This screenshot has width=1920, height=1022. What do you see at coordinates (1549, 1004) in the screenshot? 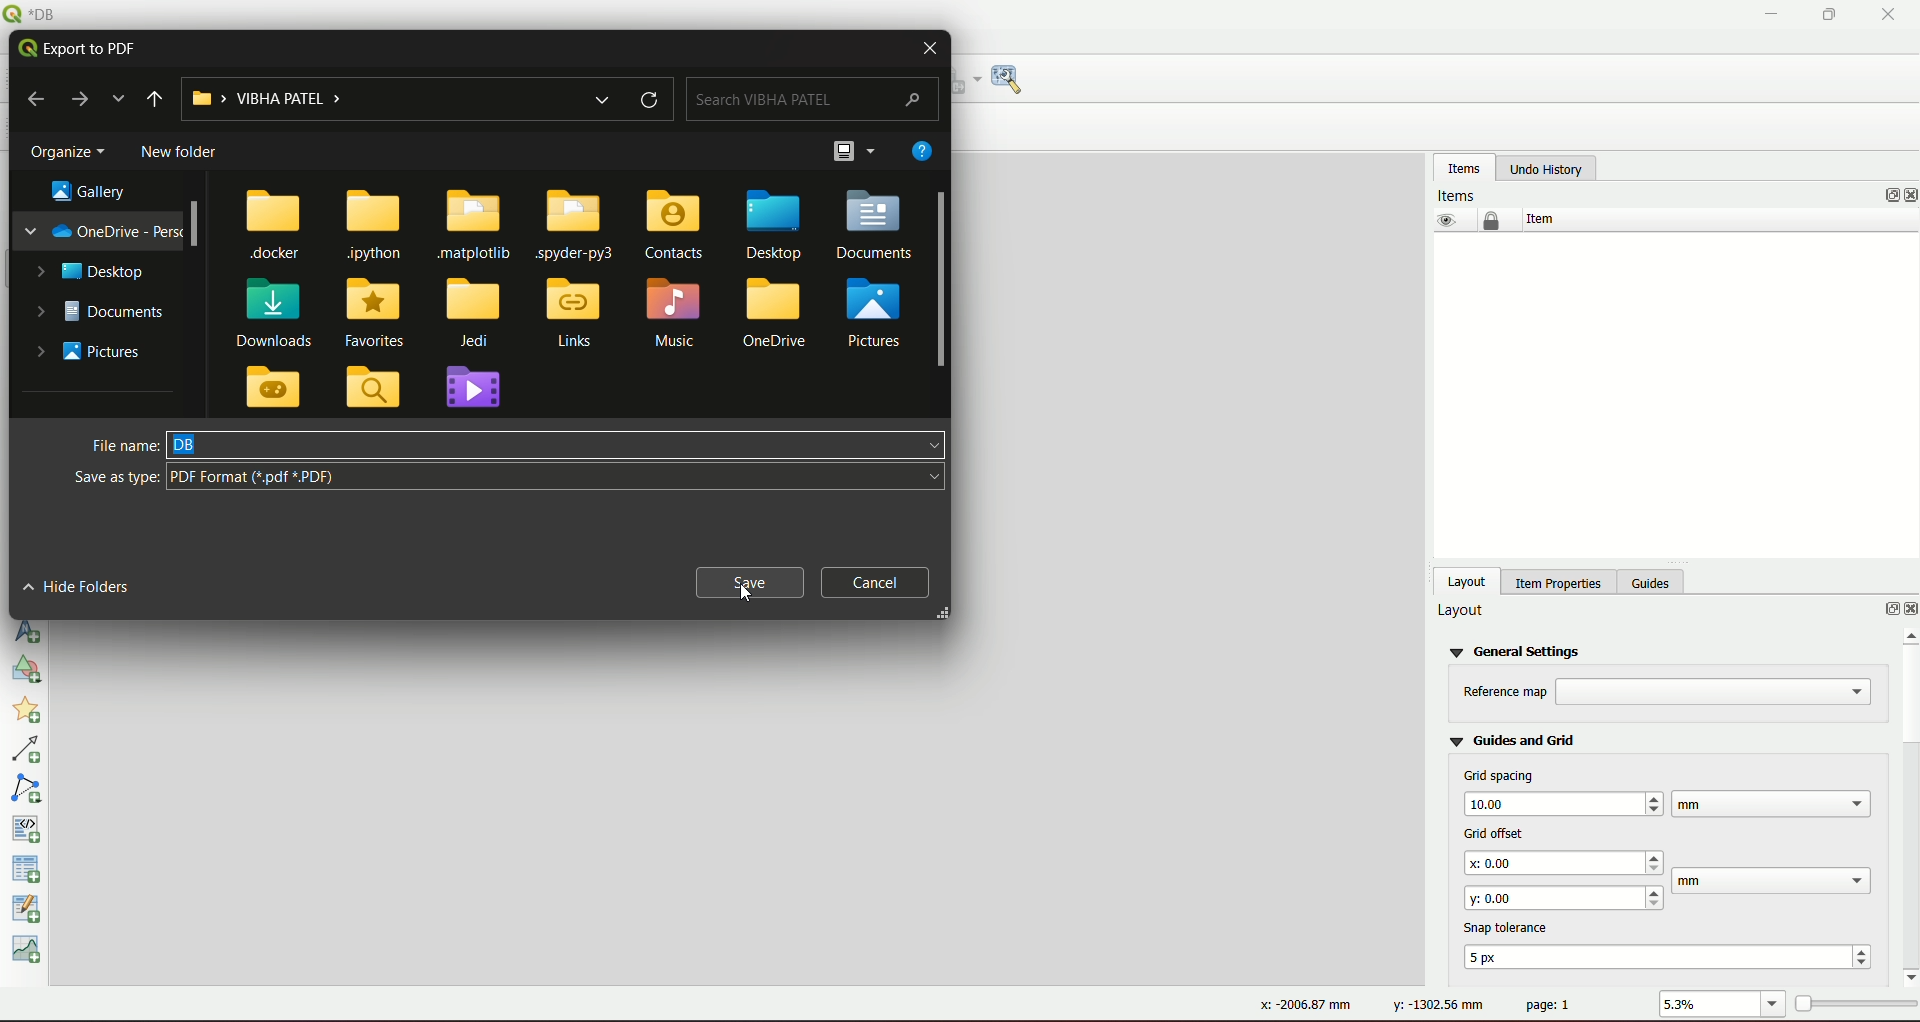
I see `page 1` at bounding box center [1549, 1004].